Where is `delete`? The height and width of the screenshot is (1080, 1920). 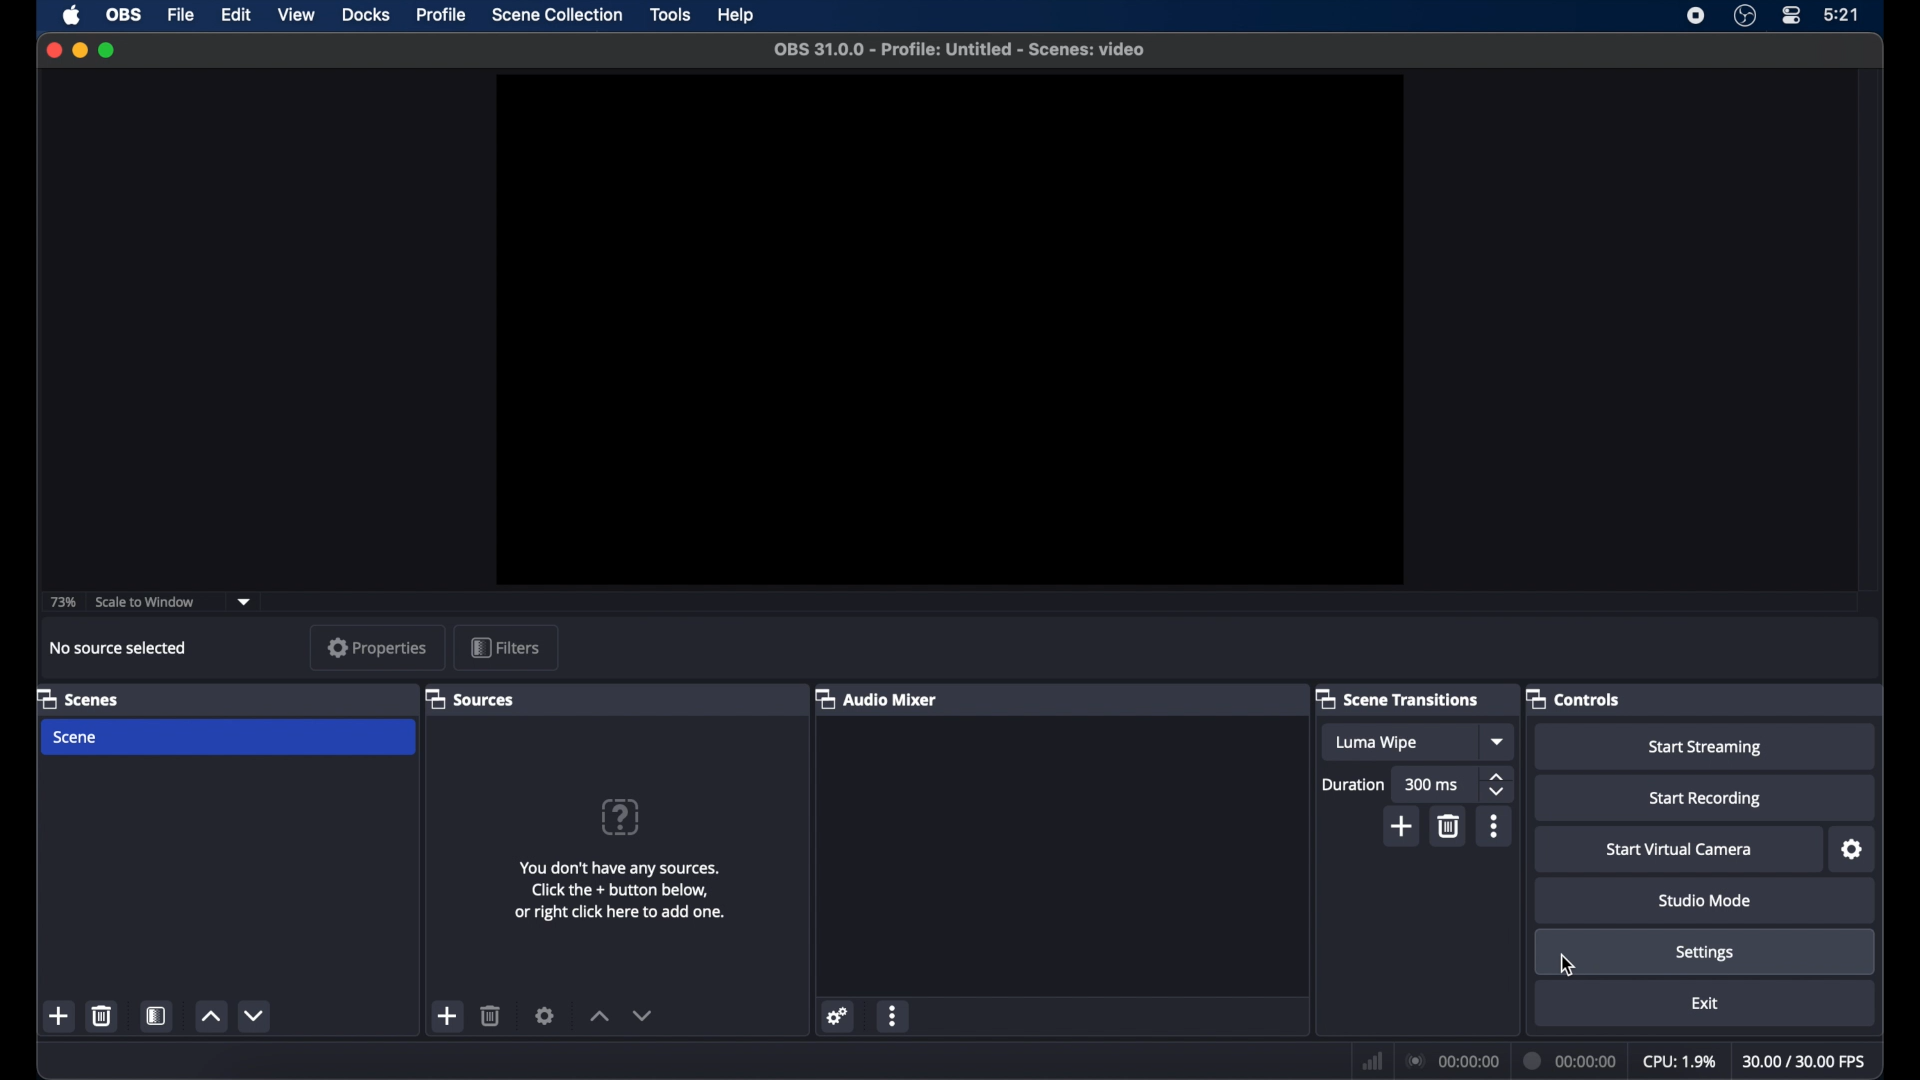 delete is located at coordinates (1450, 826).